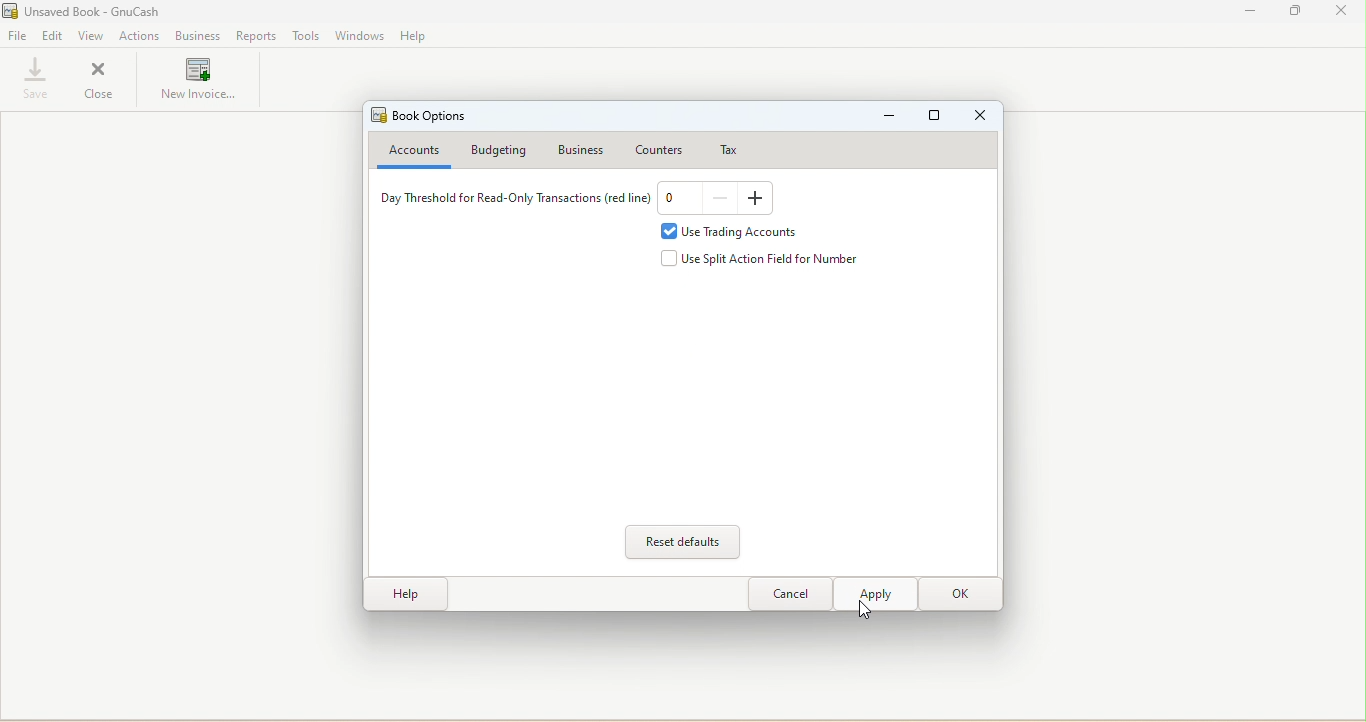 Image resolution: width=1366 pixels, height=722 pixels. What do you see at coordinates (361, 37) in the screenshot?
I see `Windows` at bounding box center [361, 37].